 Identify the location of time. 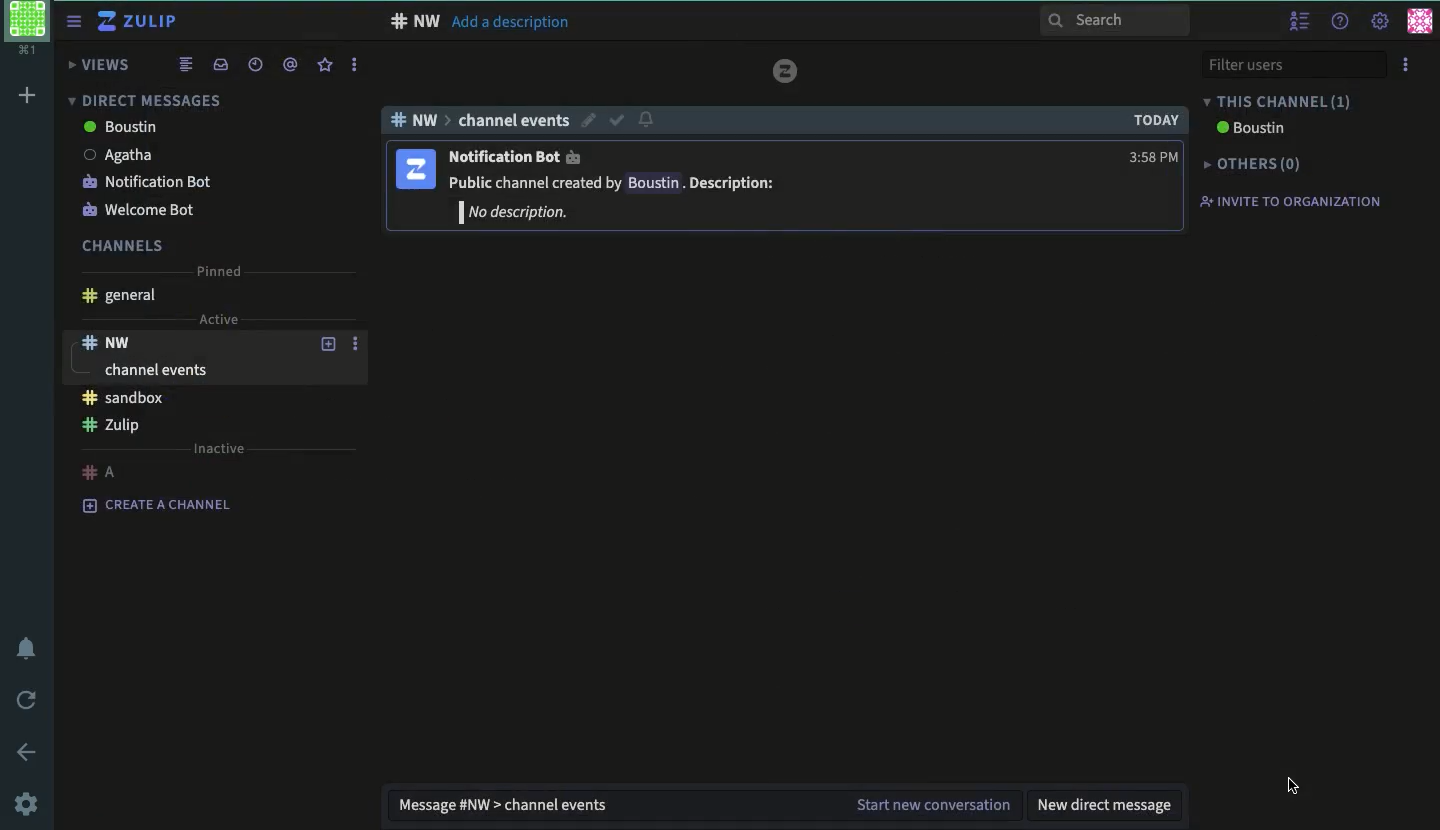
(1154, 157).